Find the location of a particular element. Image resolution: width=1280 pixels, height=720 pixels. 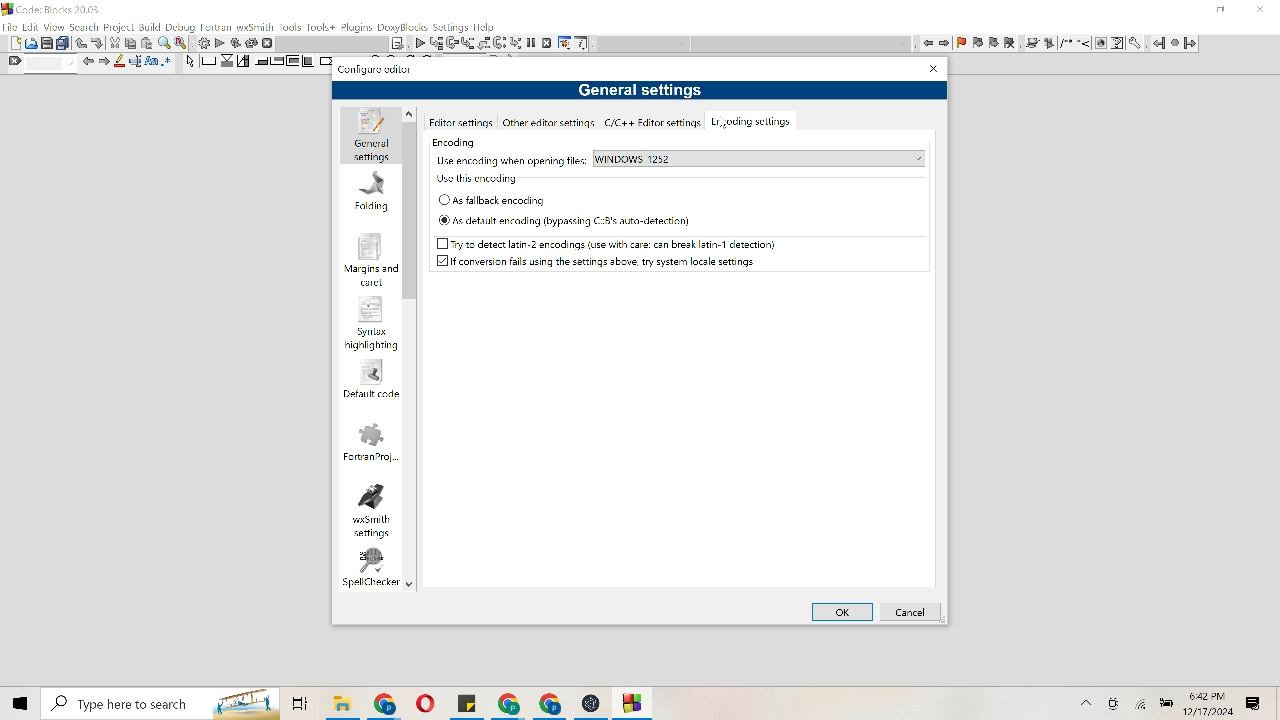

Project is located at coordinates (118, 27).